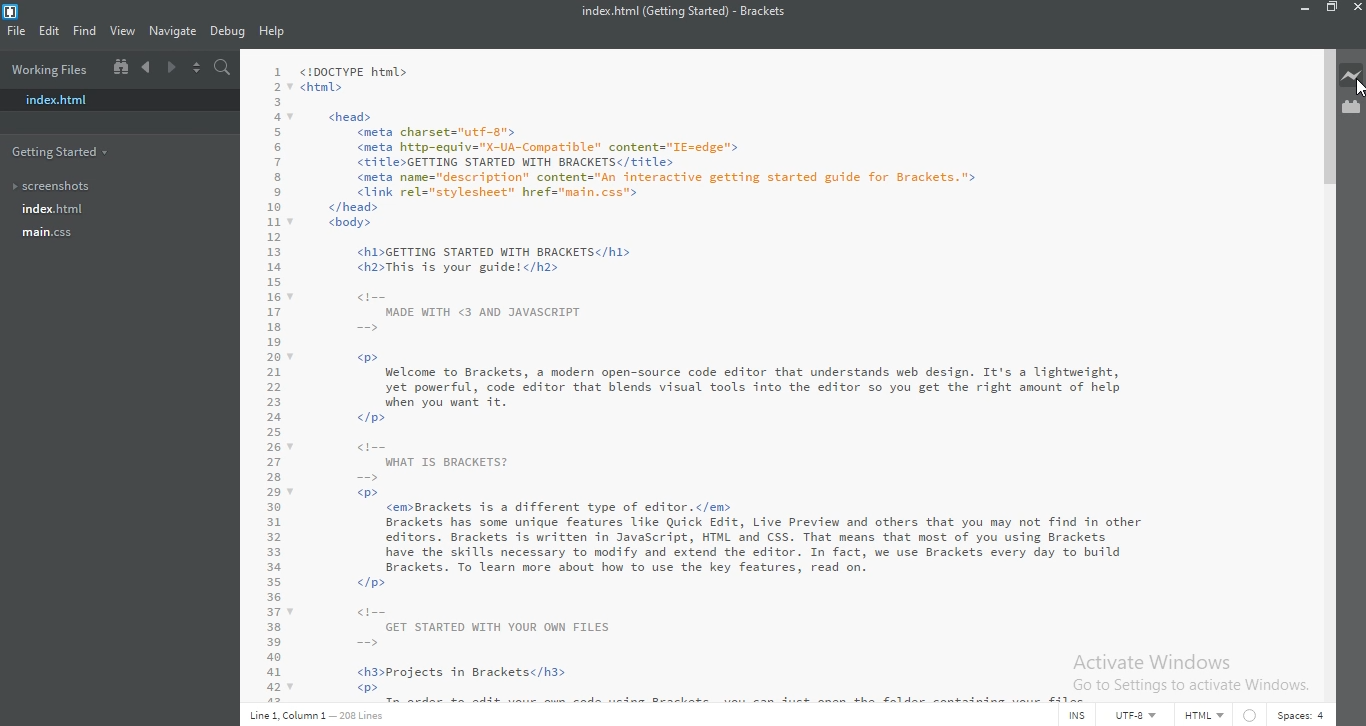 This screenshot has height=726, width=1366. Describe the element at coordinates (122, 69) in the screenshot. I see `Show file tree` at that location.